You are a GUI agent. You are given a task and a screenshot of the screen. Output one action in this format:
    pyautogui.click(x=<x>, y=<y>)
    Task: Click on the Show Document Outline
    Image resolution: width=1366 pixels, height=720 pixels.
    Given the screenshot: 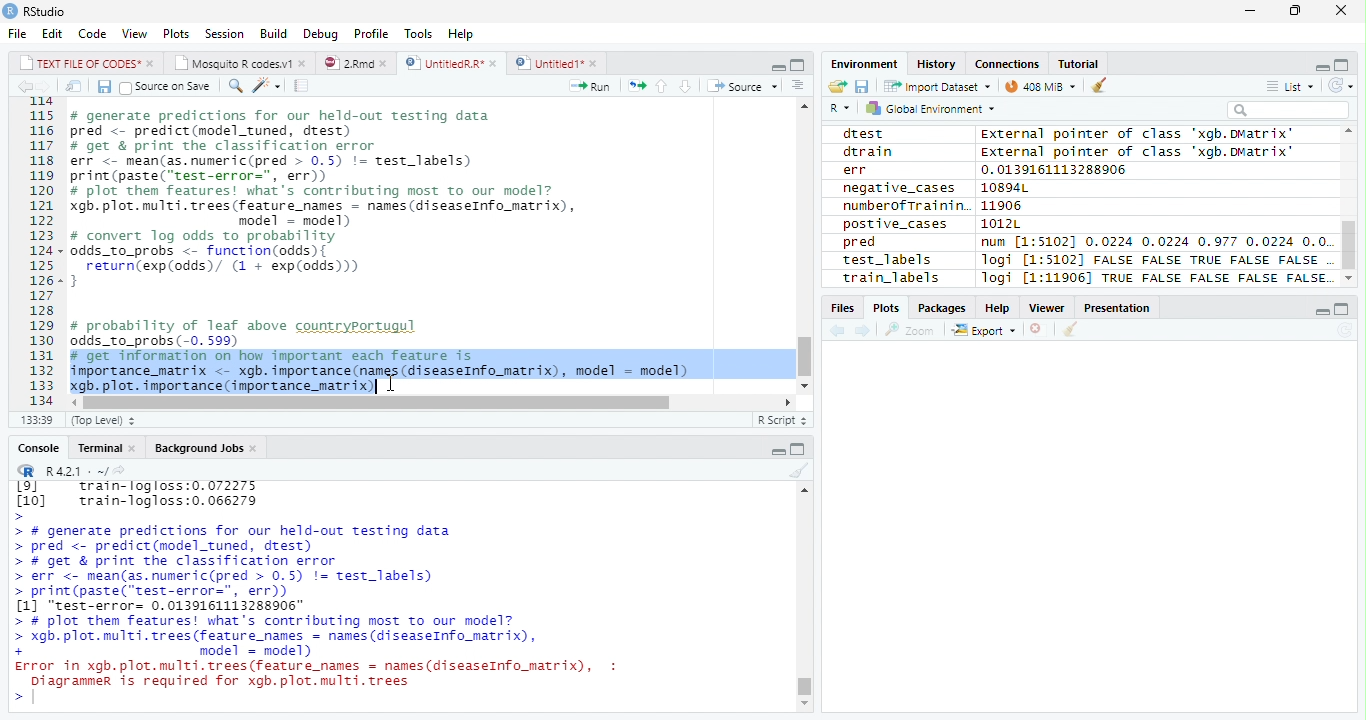 What is the action you would take?
    pyautogui.click(x=799, y=84)
    